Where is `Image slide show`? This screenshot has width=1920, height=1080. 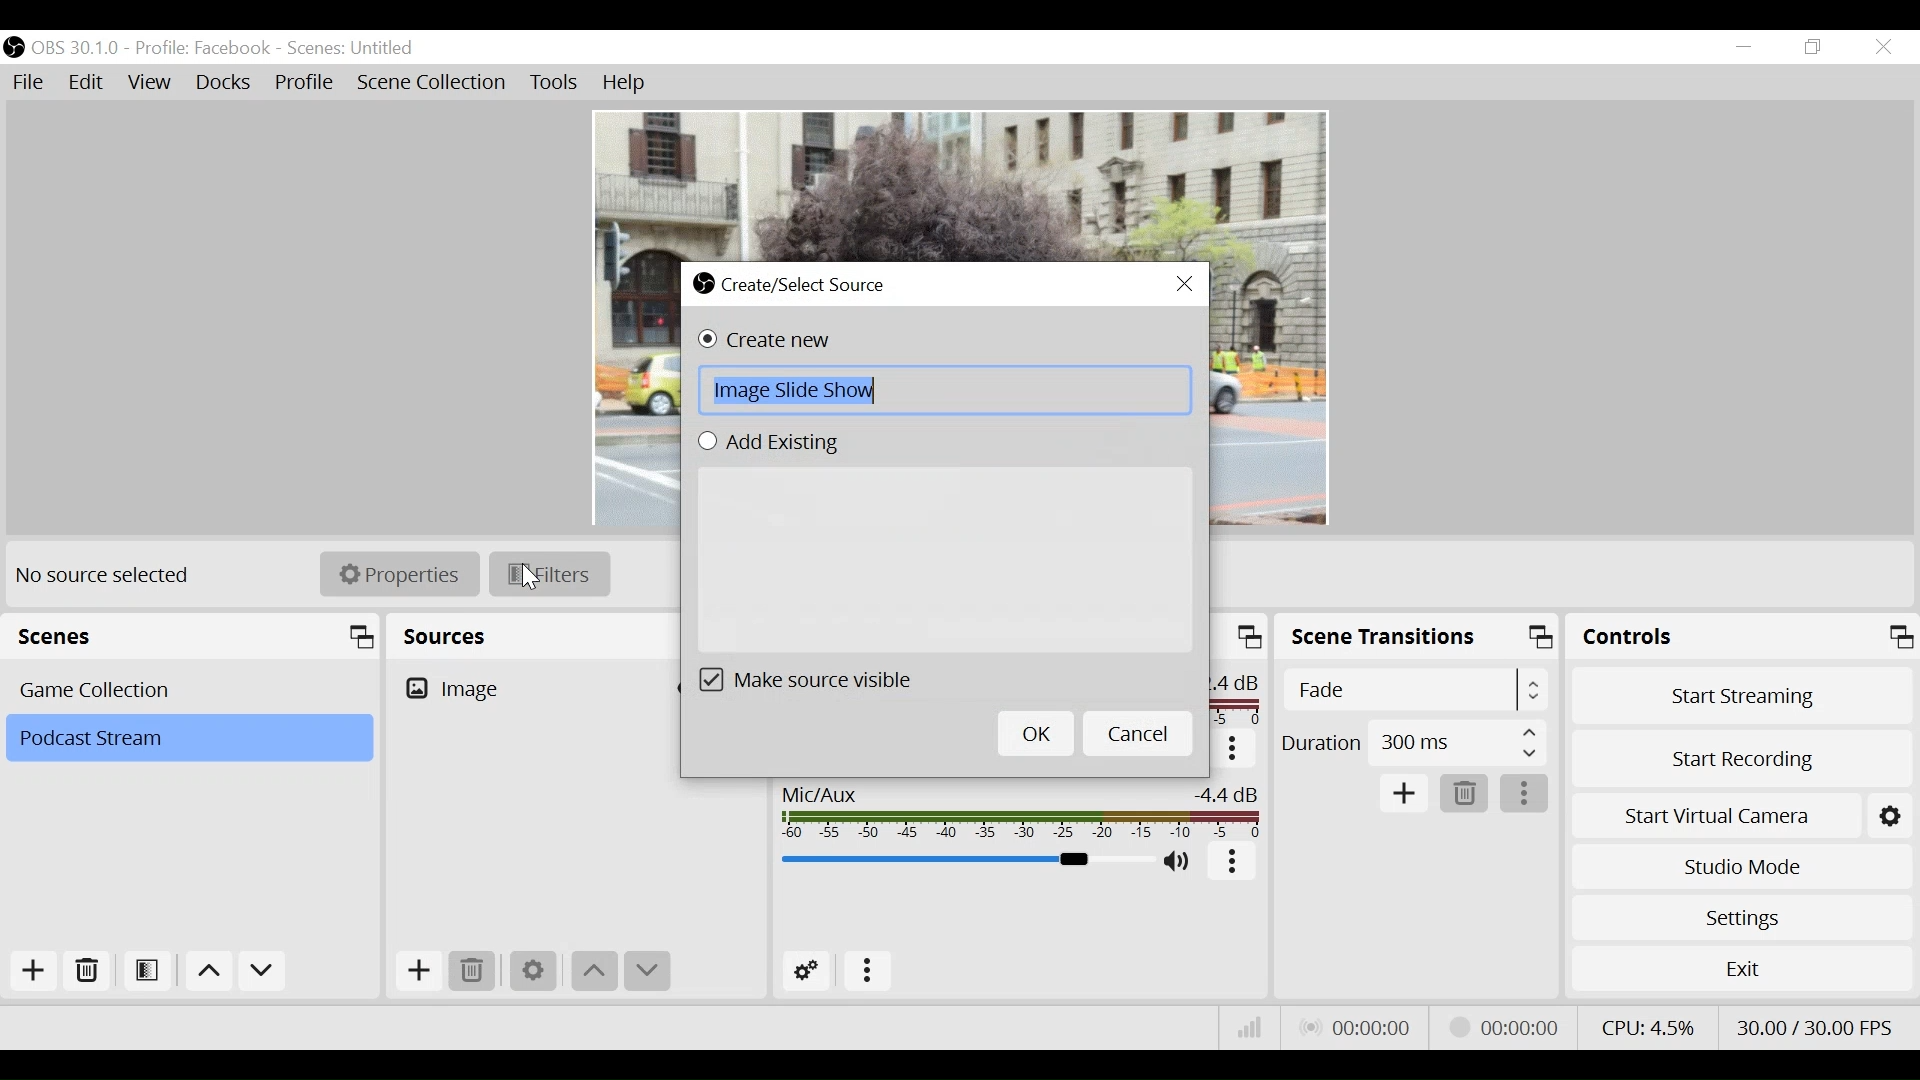 Image slide show is located at coordinates (945, 390).